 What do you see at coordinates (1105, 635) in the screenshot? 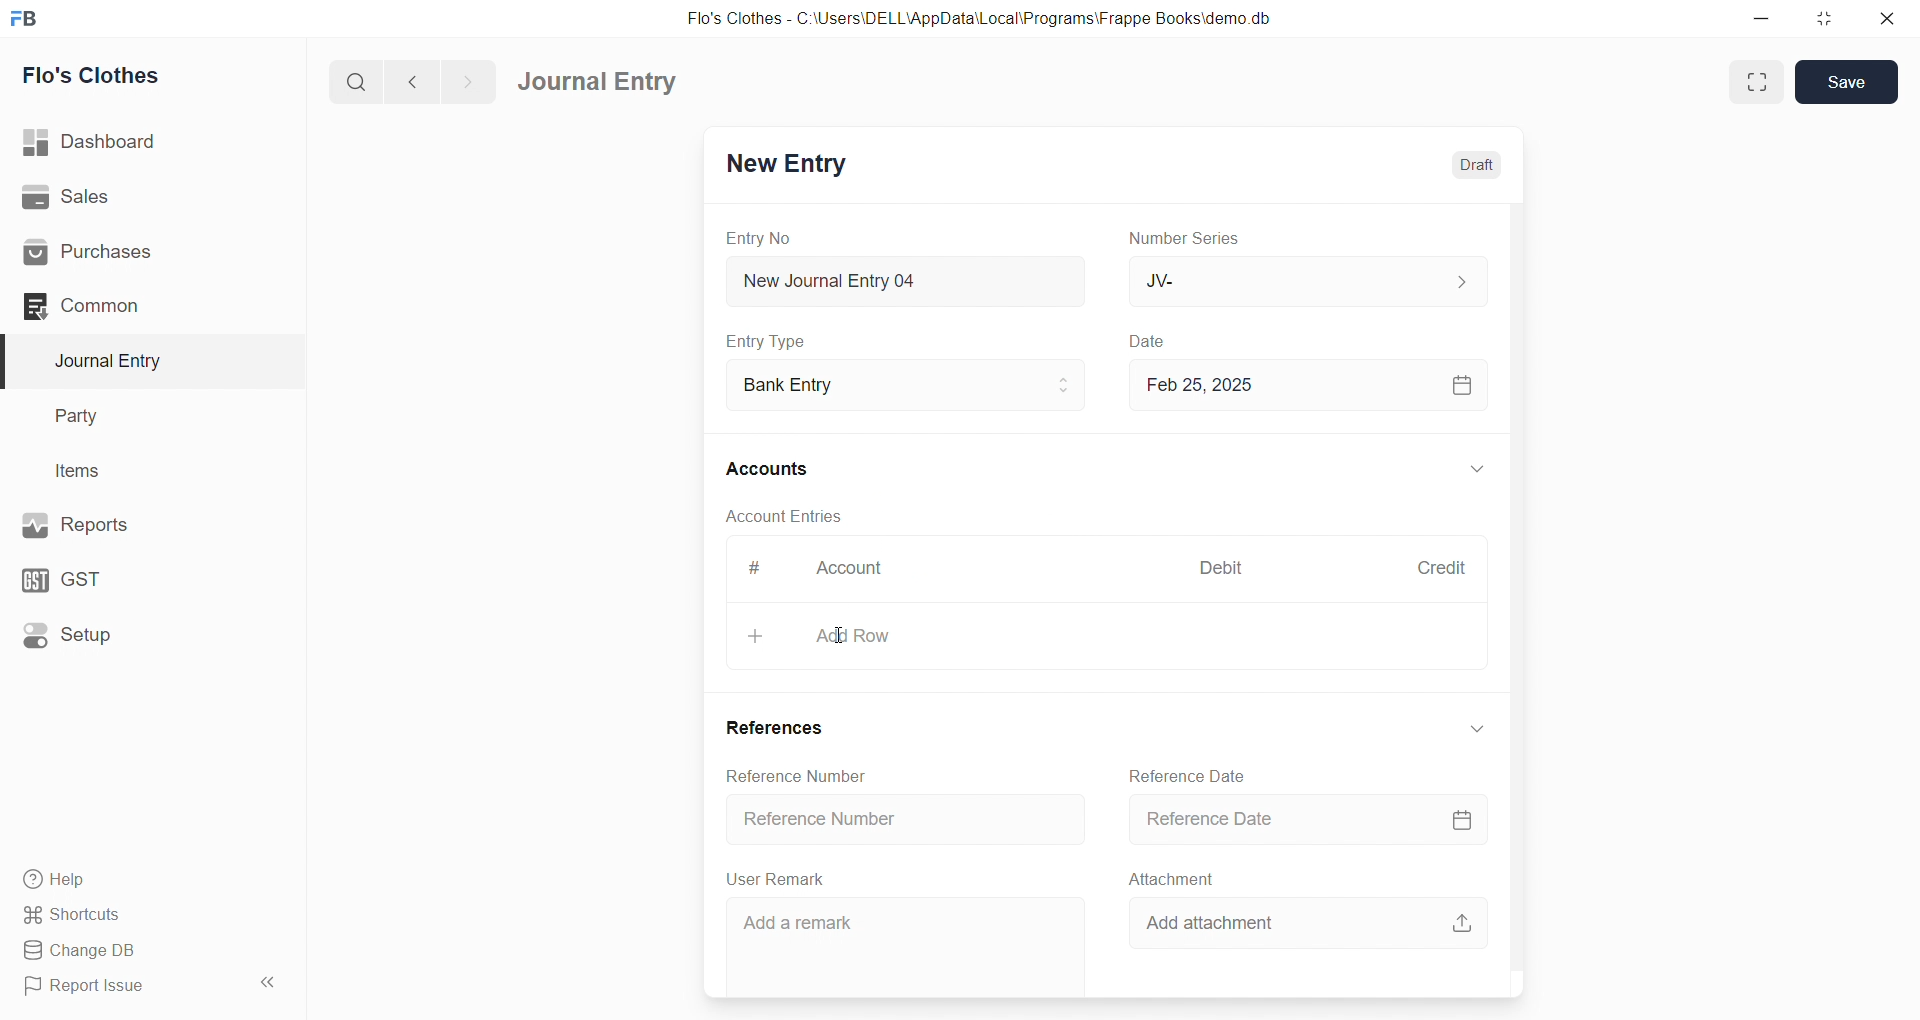
I see `Add Row ` at bounding box center [1105, 635].